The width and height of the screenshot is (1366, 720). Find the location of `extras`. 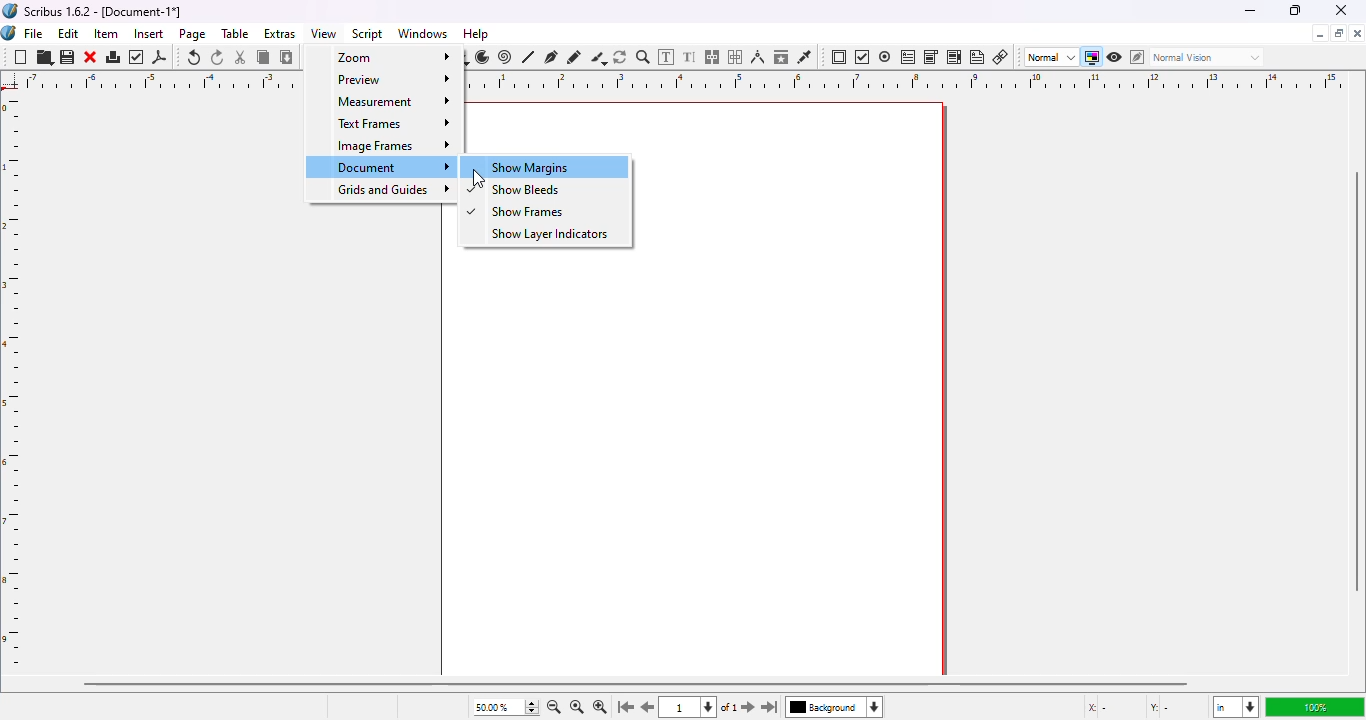

extras is located at coordinates (280, 33).